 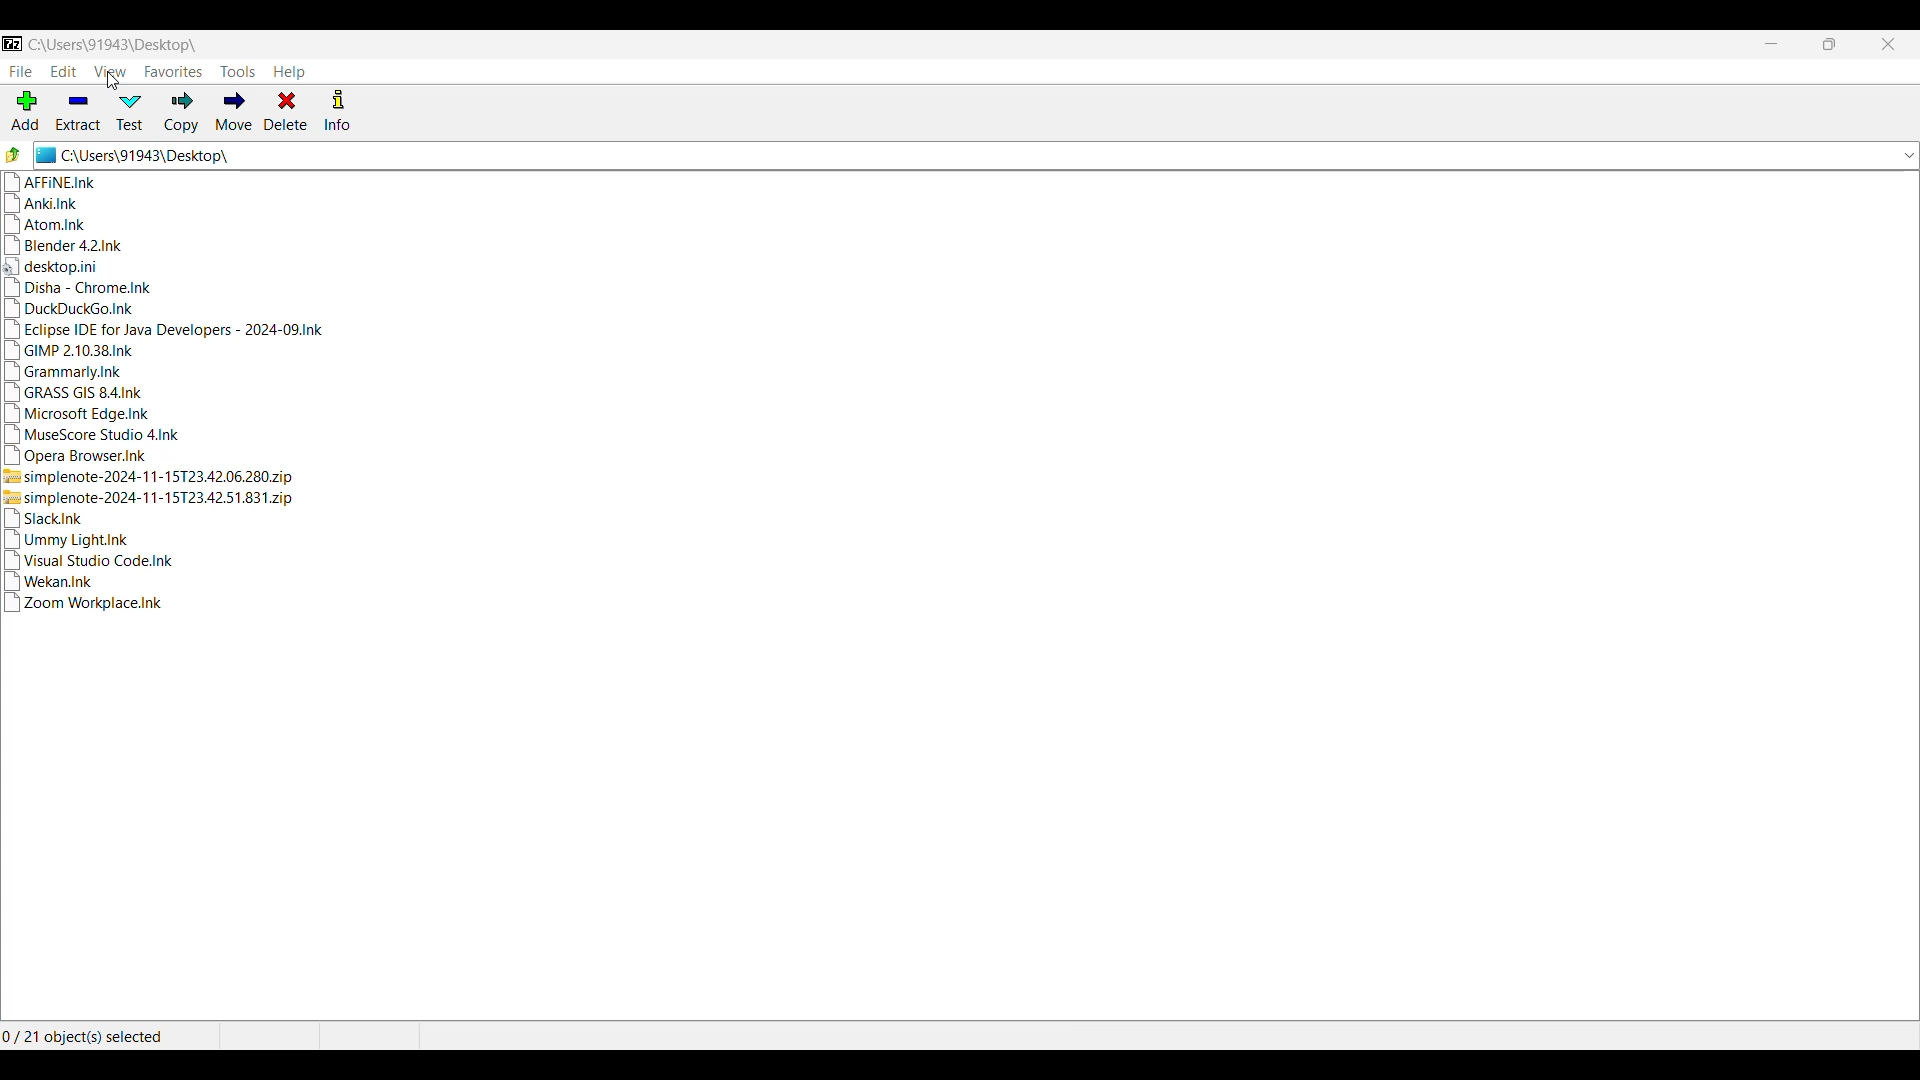 What do you see at coordinates (156, 478) in the screenshot?
I see `simplenote-2024-11-15723.42.06.280.zip` at bounding box center [156, 478].